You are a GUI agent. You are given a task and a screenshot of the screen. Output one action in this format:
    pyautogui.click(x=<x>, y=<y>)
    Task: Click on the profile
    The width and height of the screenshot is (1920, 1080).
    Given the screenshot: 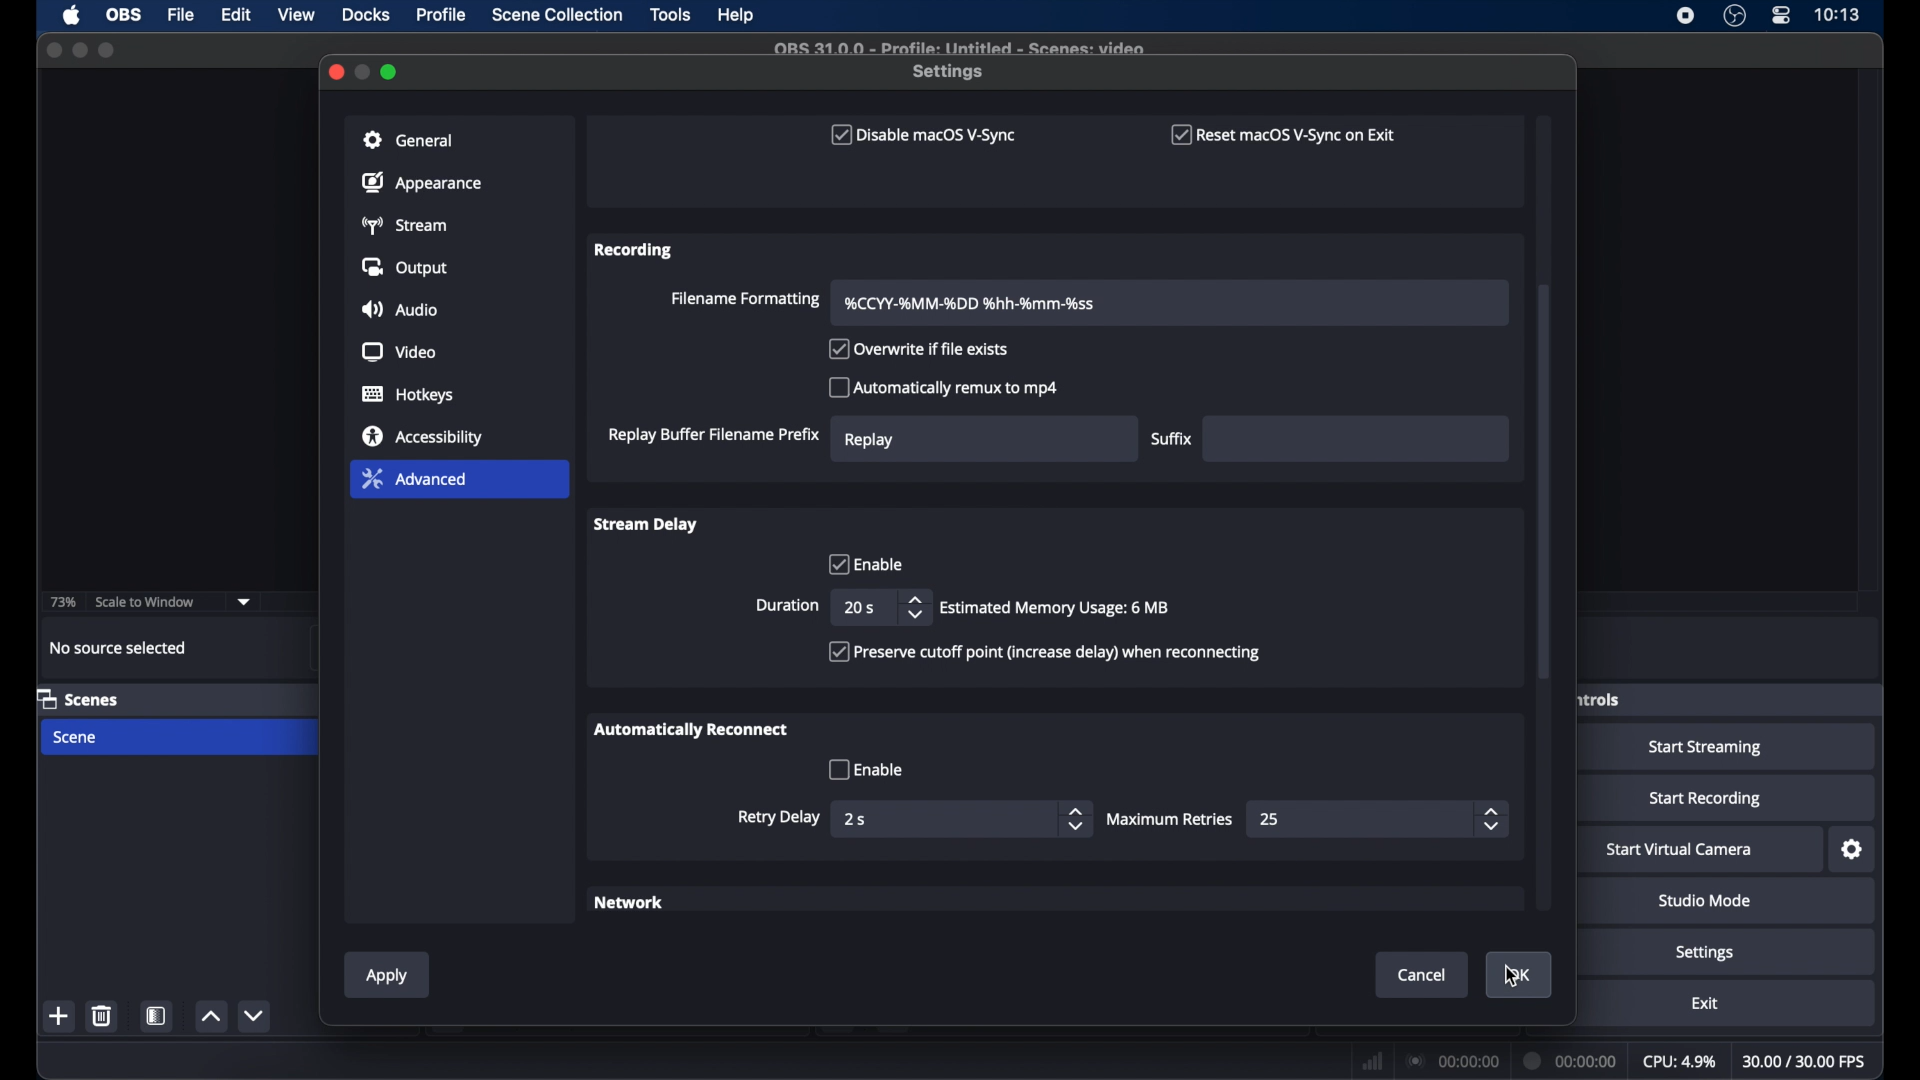 What is the action you would take?
    pyautogui.click(x=443, y=15)
    